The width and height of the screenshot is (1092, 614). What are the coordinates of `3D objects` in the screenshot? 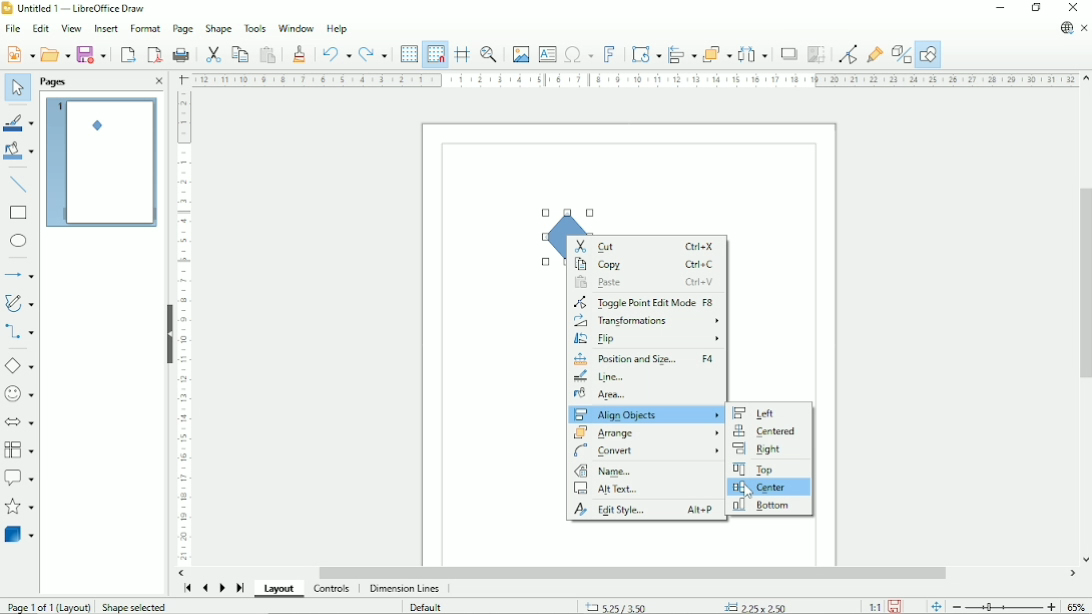 It's located at (19, 537).